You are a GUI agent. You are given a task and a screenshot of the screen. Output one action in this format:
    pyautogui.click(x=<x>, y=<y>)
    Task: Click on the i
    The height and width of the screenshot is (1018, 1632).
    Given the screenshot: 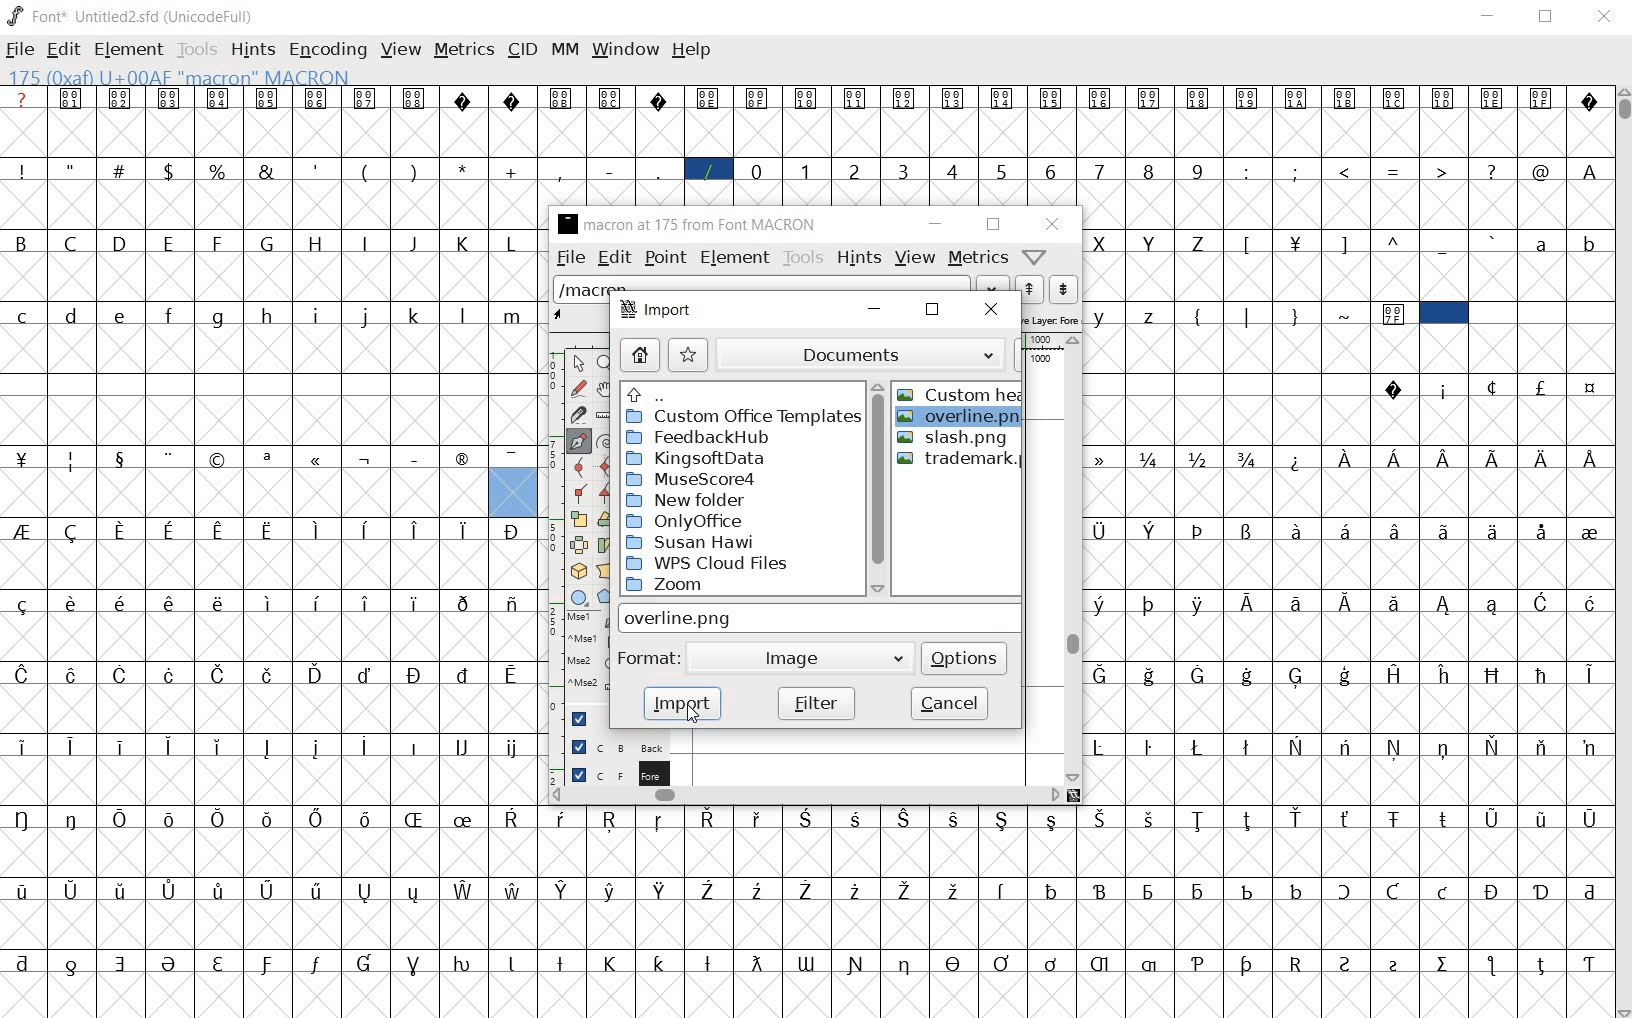 What is the action you would take?
    pyautogui.click(x=317, y=314)
    